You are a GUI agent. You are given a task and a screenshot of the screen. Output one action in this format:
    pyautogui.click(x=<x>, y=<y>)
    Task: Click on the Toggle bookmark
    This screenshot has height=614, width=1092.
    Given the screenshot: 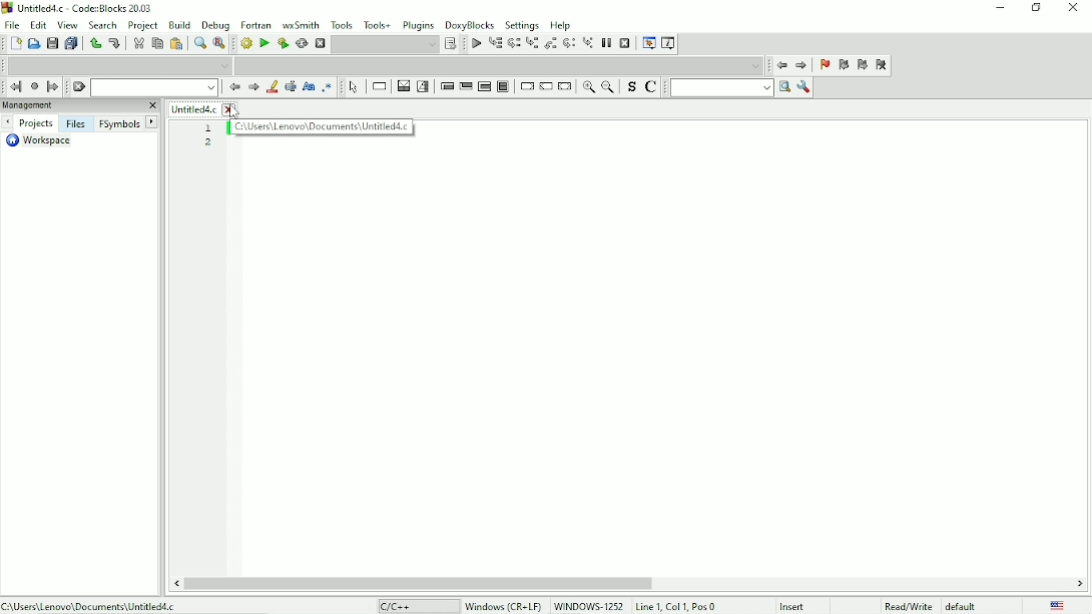 What is the action you would take?
    pyautogui.click(x=823, y=64)
    